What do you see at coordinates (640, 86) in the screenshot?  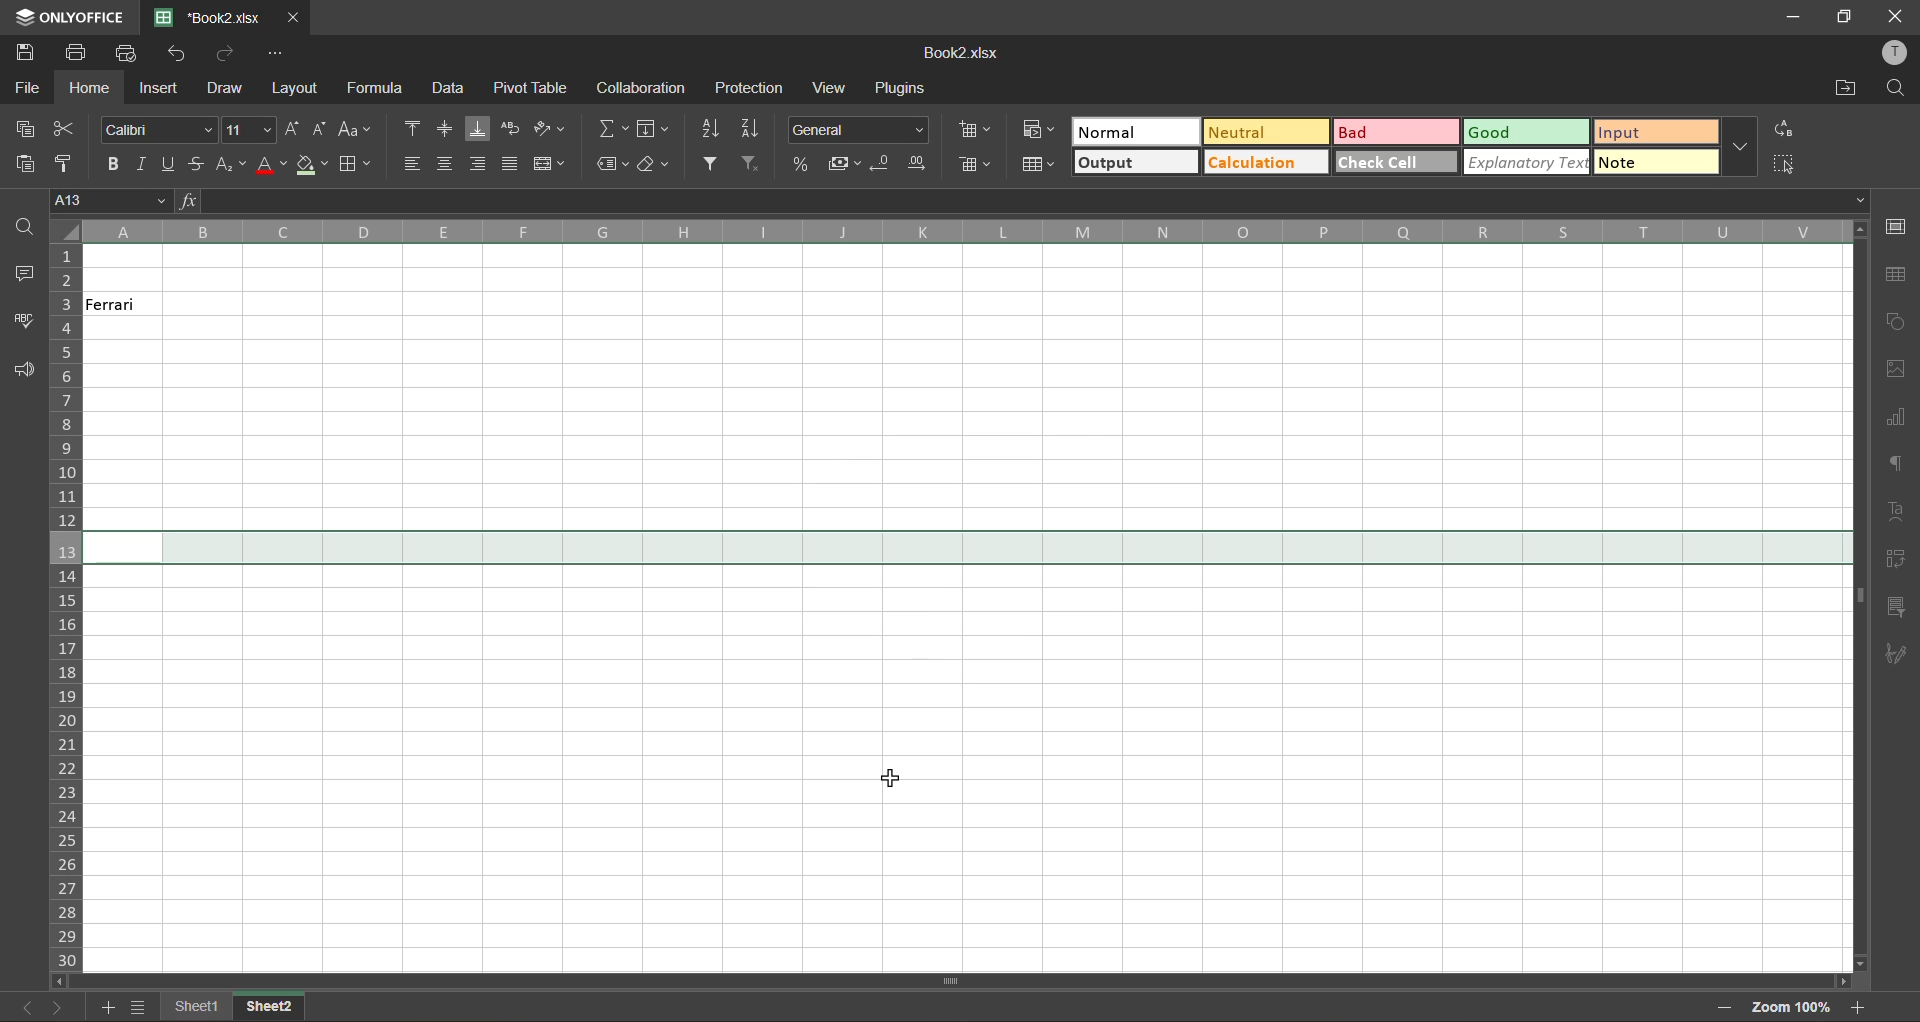 I see `collaboration` at bounding box center [640, 86].